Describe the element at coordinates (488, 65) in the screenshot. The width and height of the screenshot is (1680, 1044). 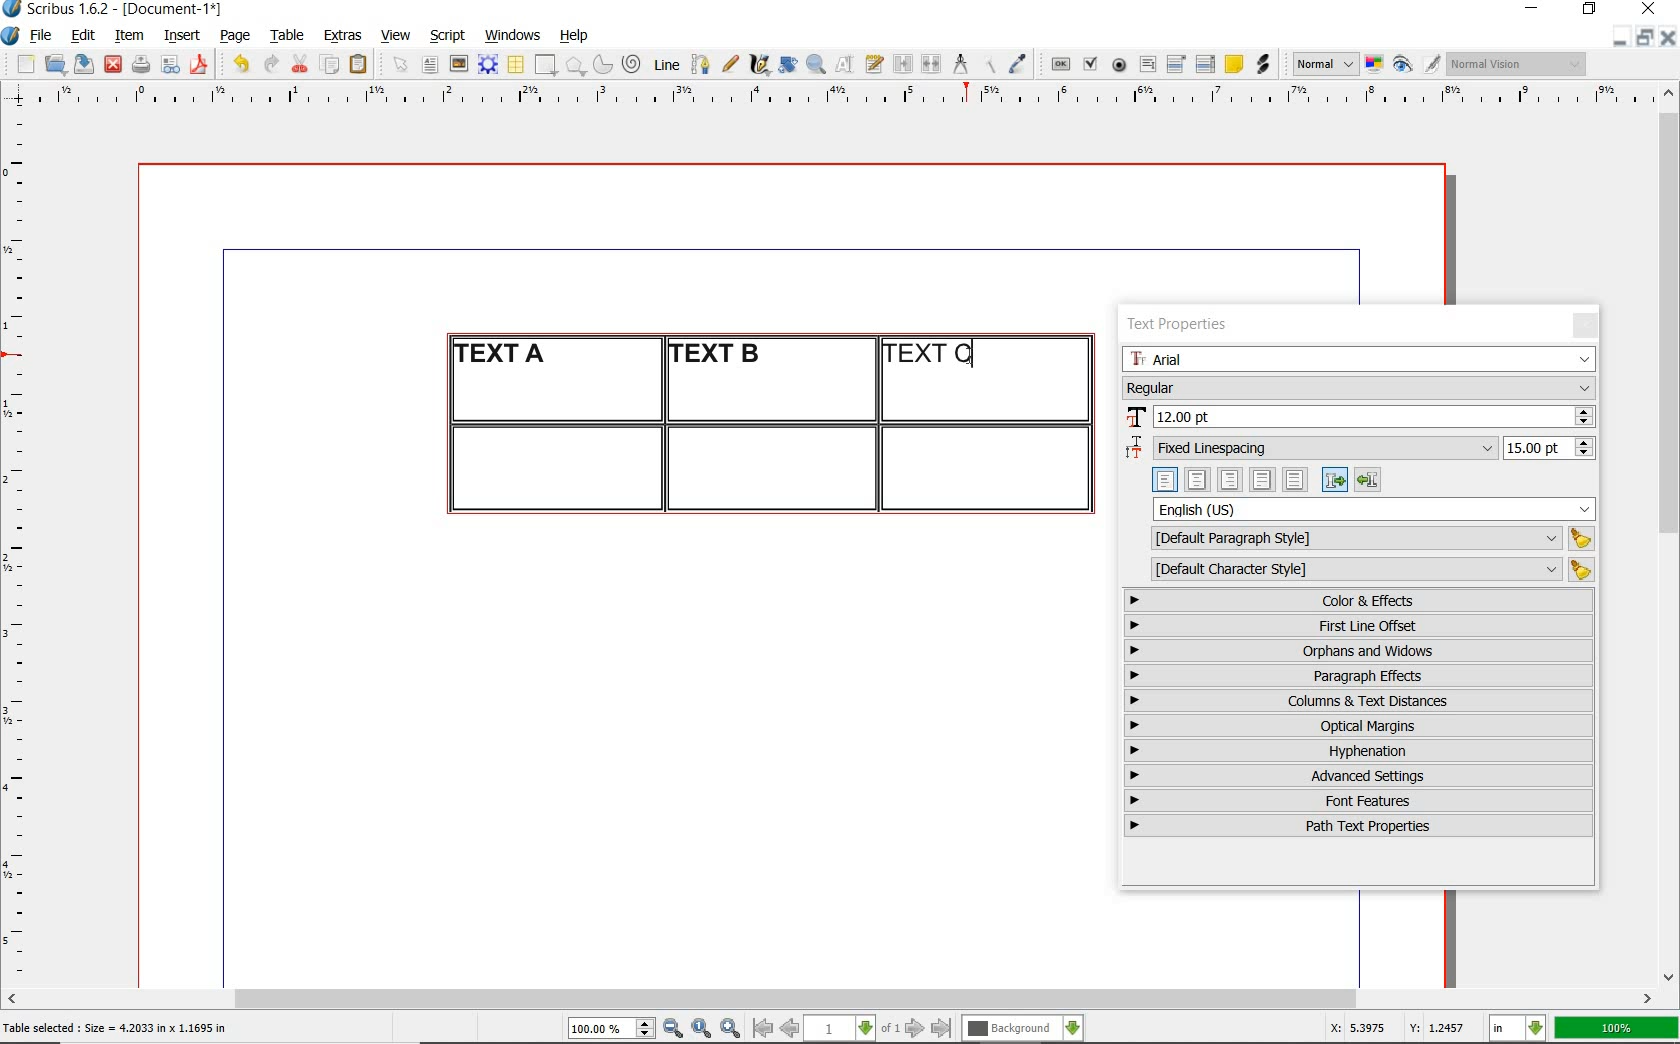
I see `render frame` at that location.